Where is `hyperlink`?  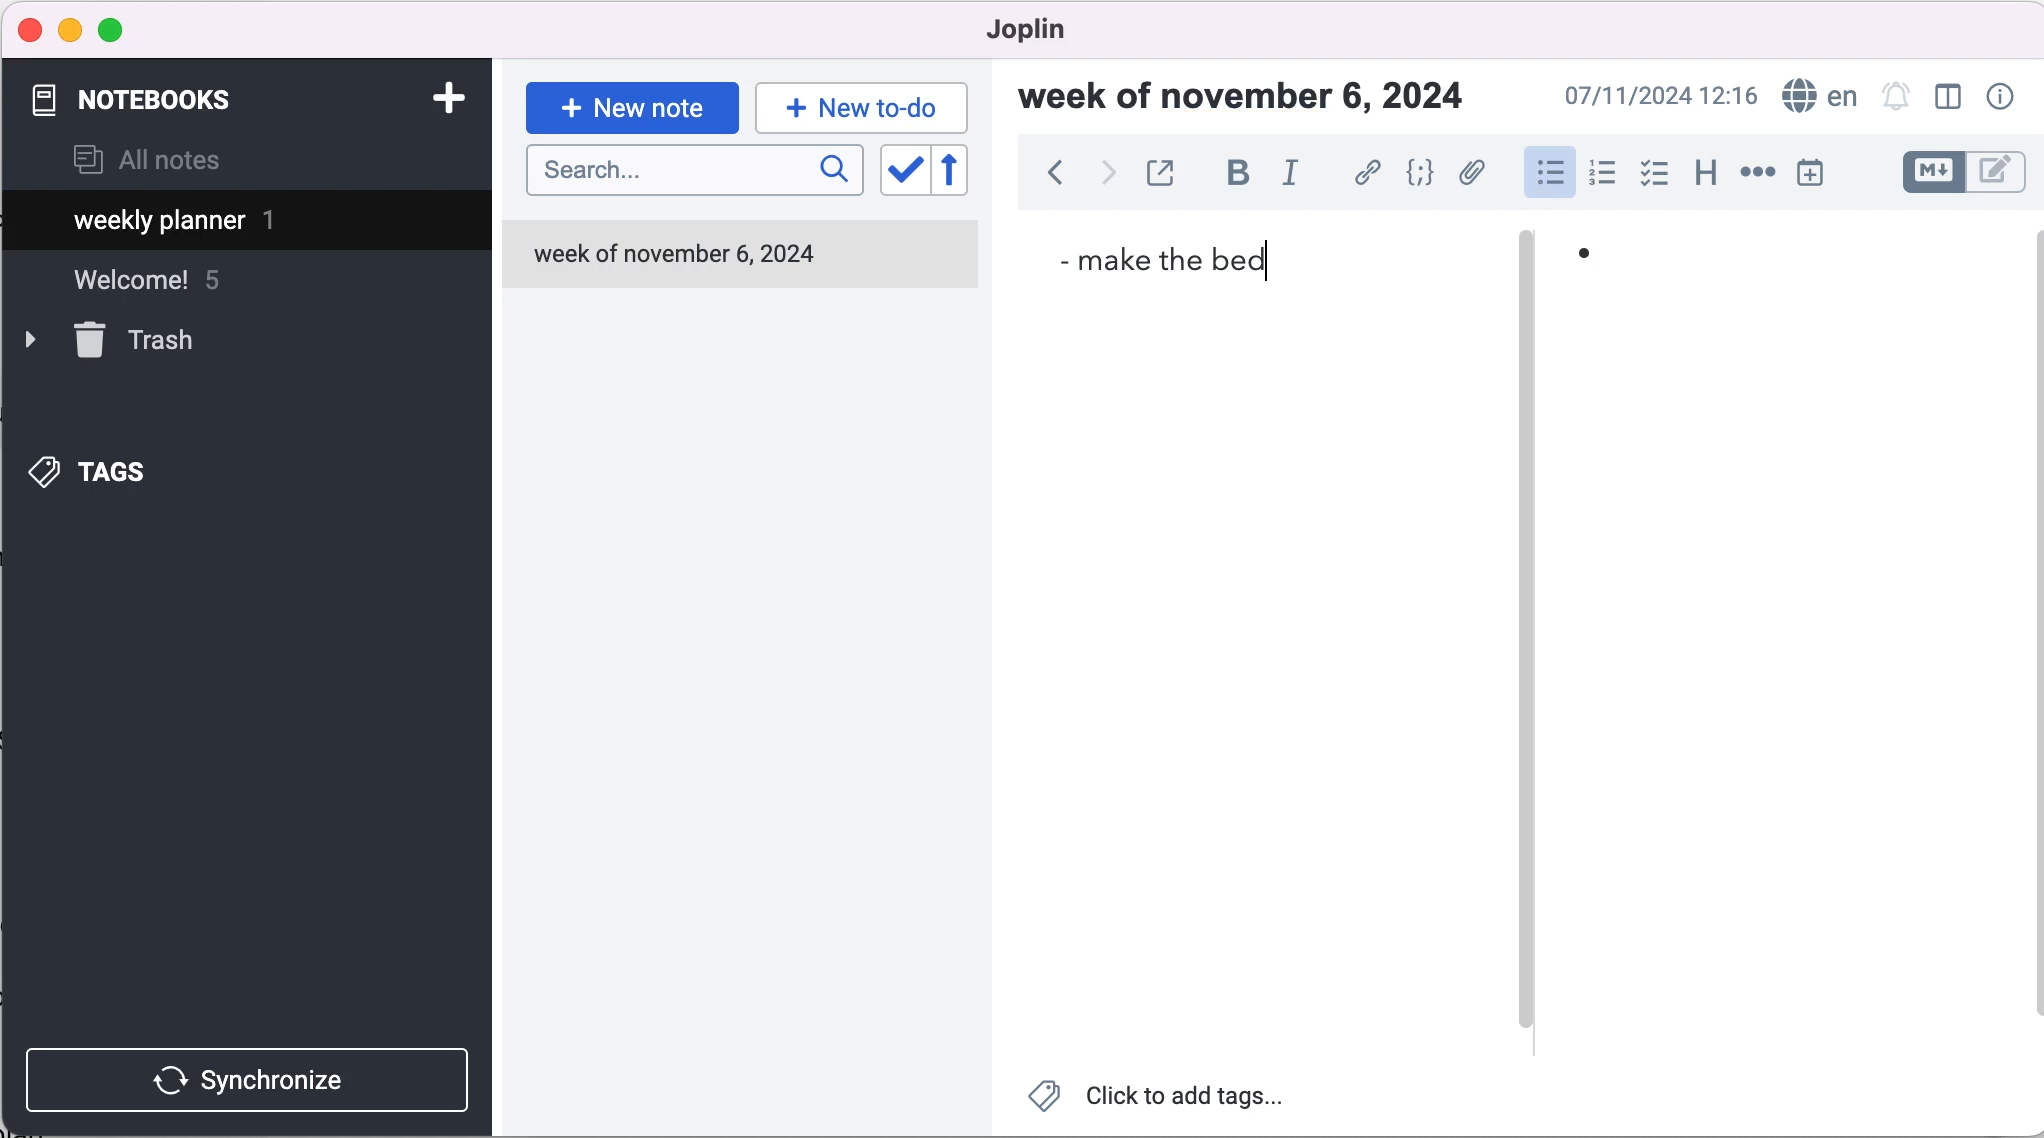
hyperlink is located at coordinates (1369, 176).